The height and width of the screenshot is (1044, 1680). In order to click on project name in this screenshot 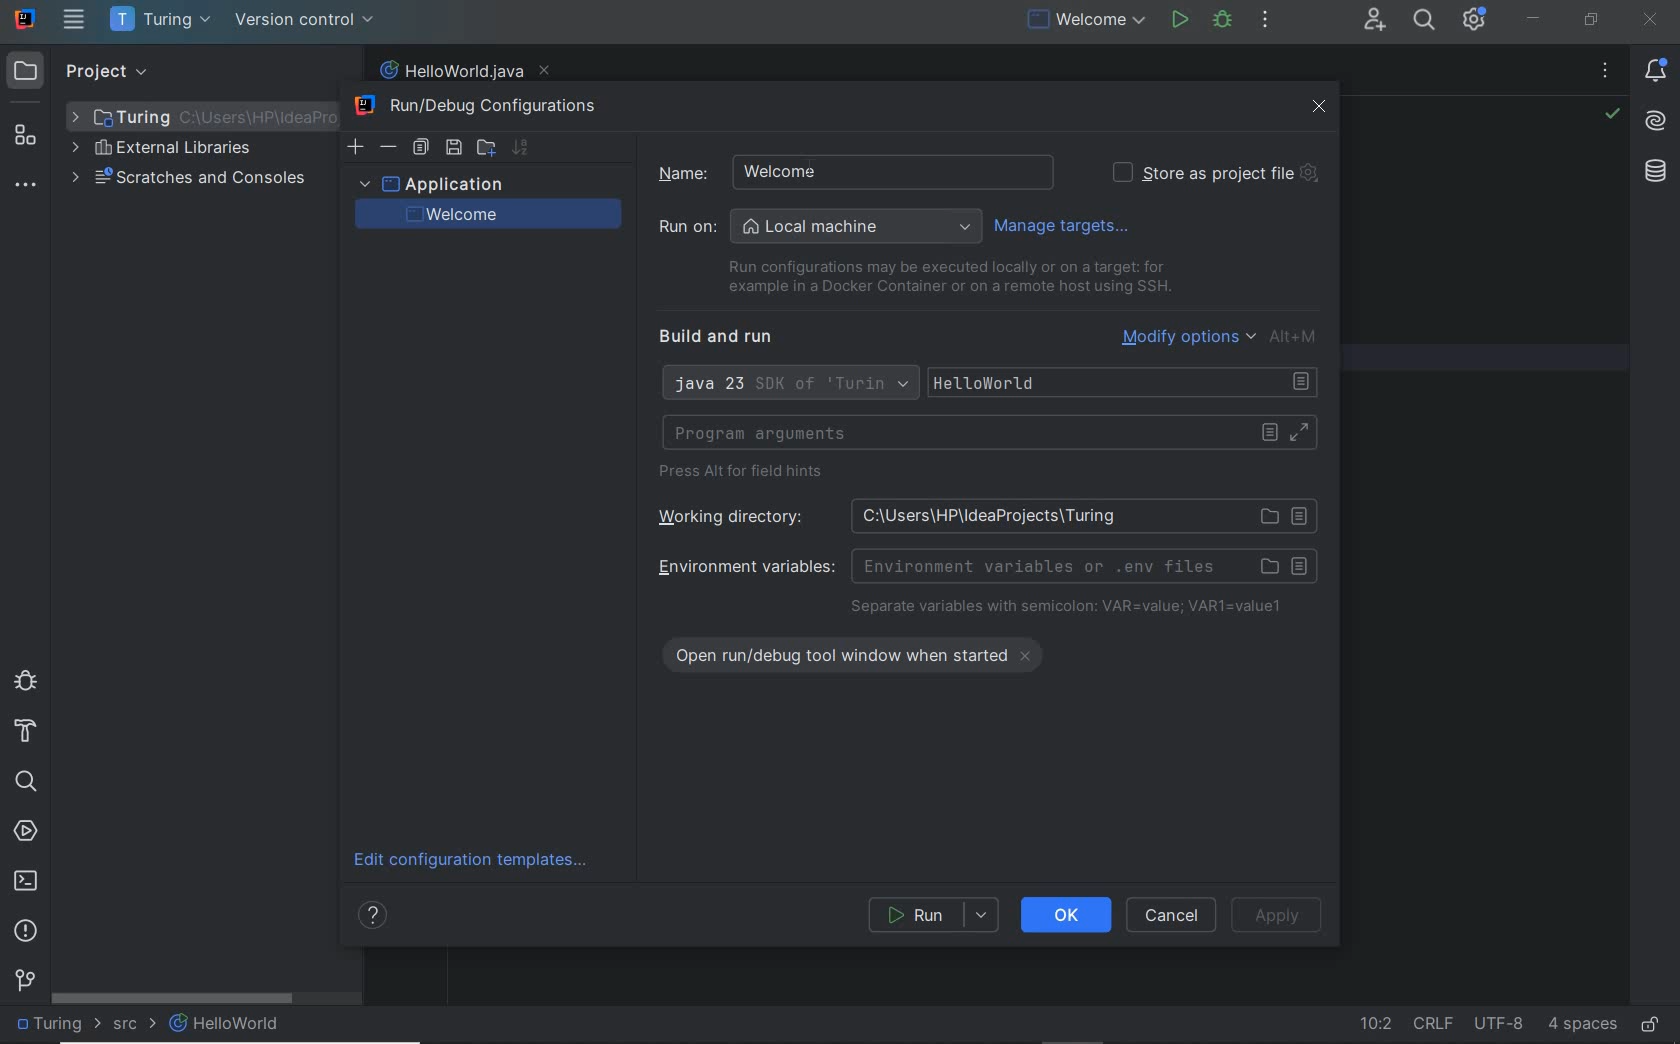, I will do `click(163, 20)`.